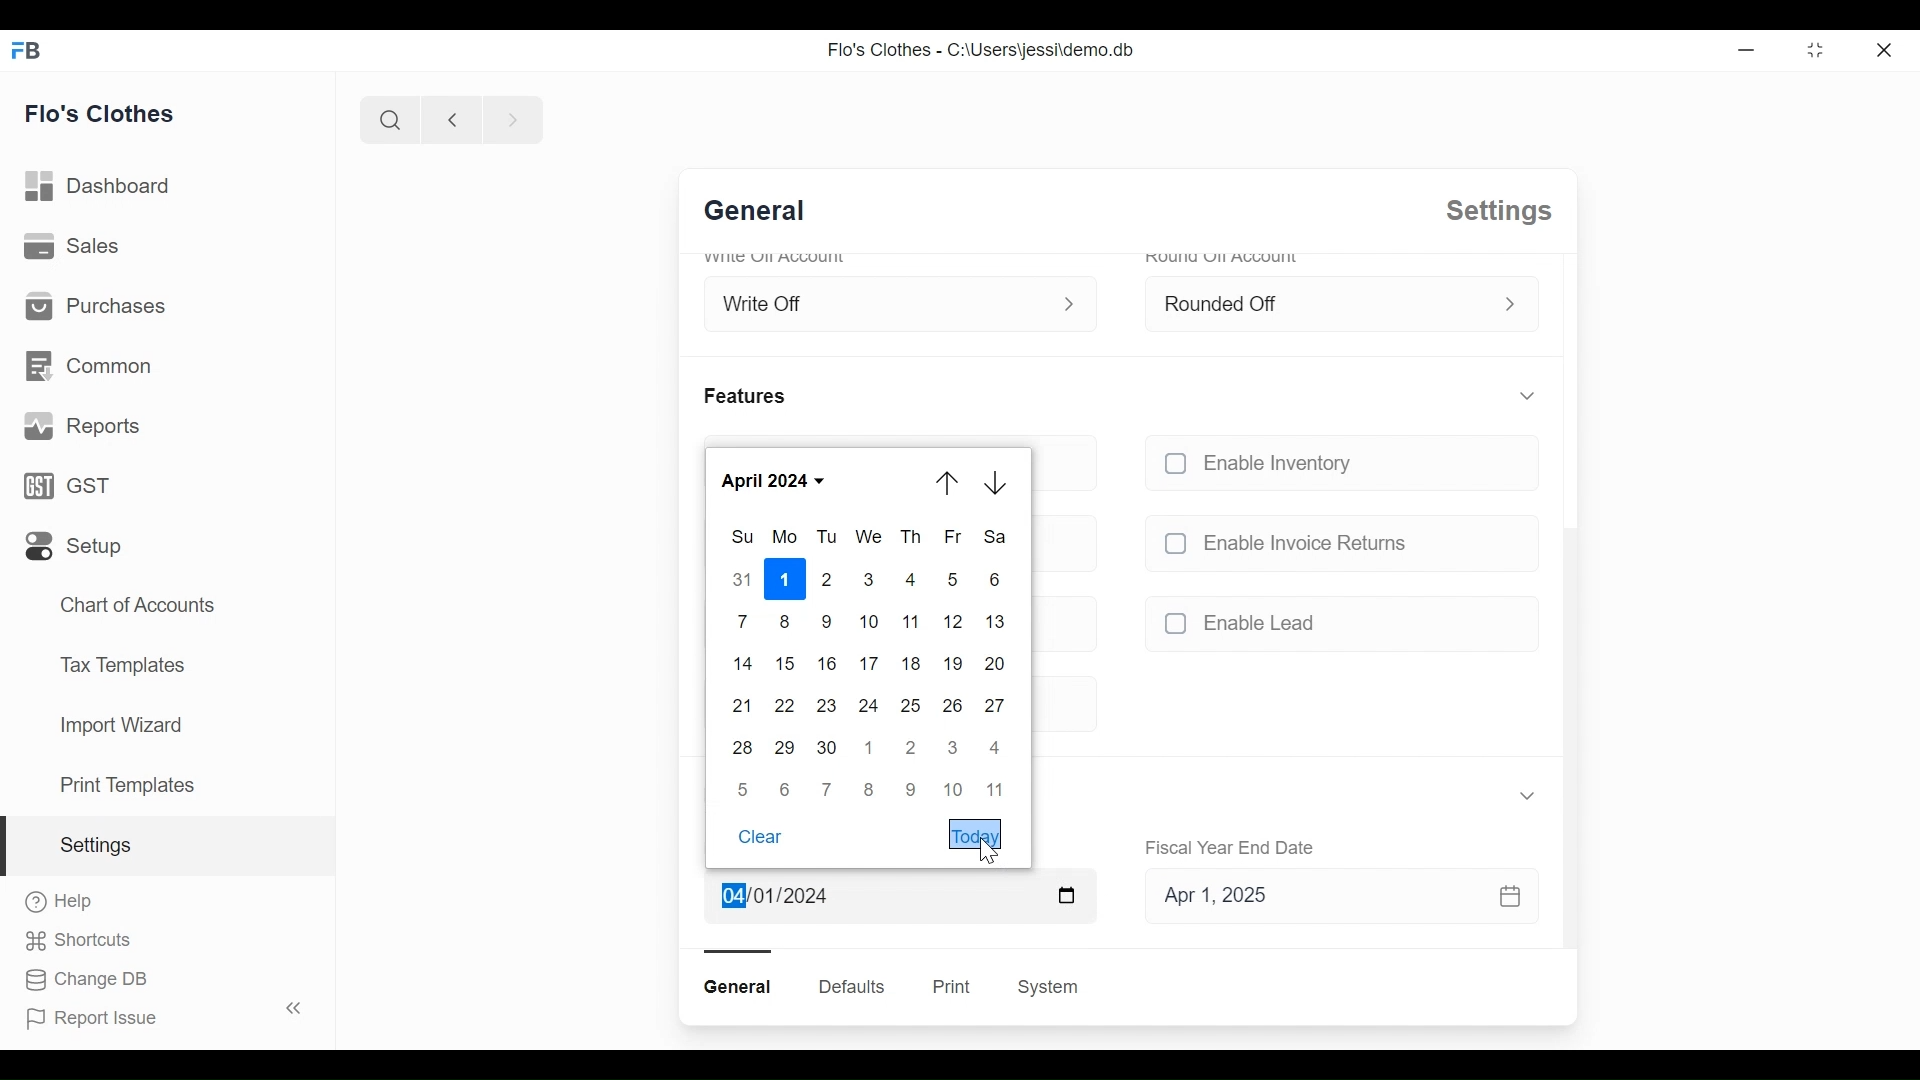 The height and width of the screenshot is (1080, 1920). Describe the element at coordinates (744, 536) in the screenshot. I see `Sun` at that location.